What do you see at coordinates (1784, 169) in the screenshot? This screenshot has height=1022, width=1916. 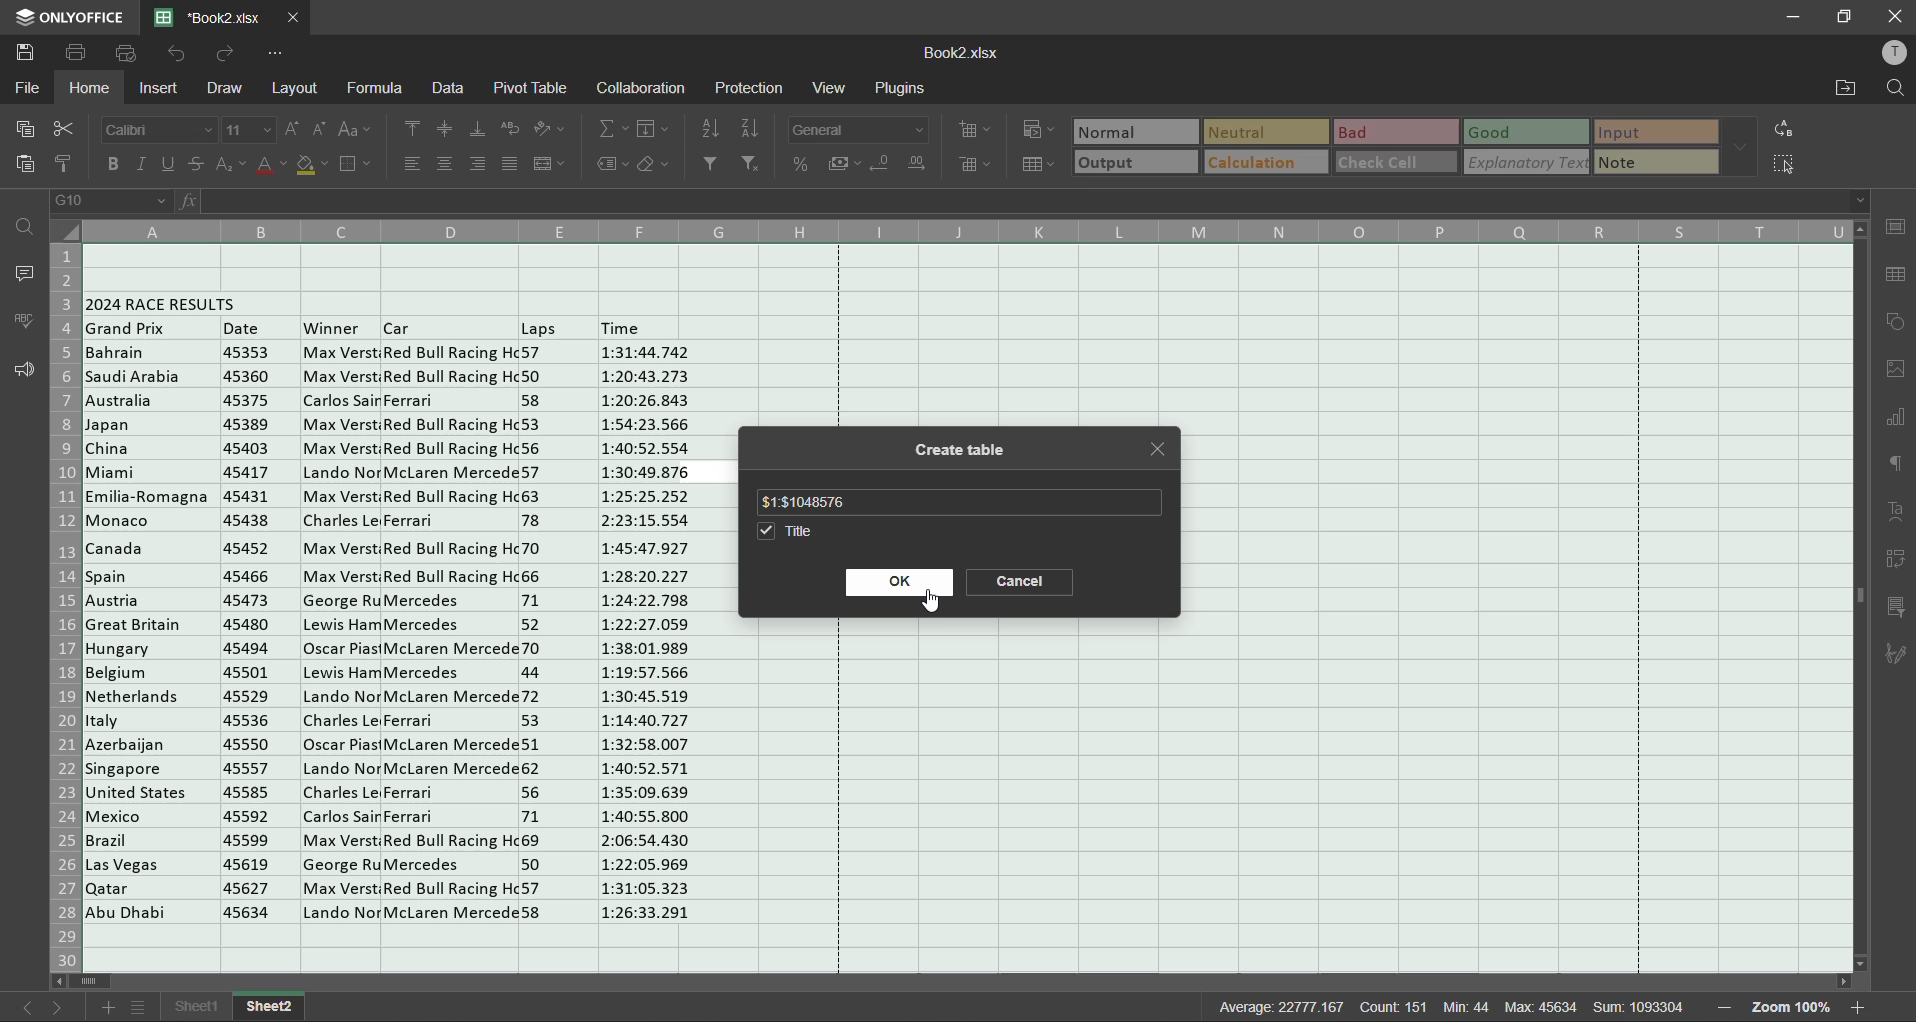 I see `select cells` at bounding box center [1784, 169].